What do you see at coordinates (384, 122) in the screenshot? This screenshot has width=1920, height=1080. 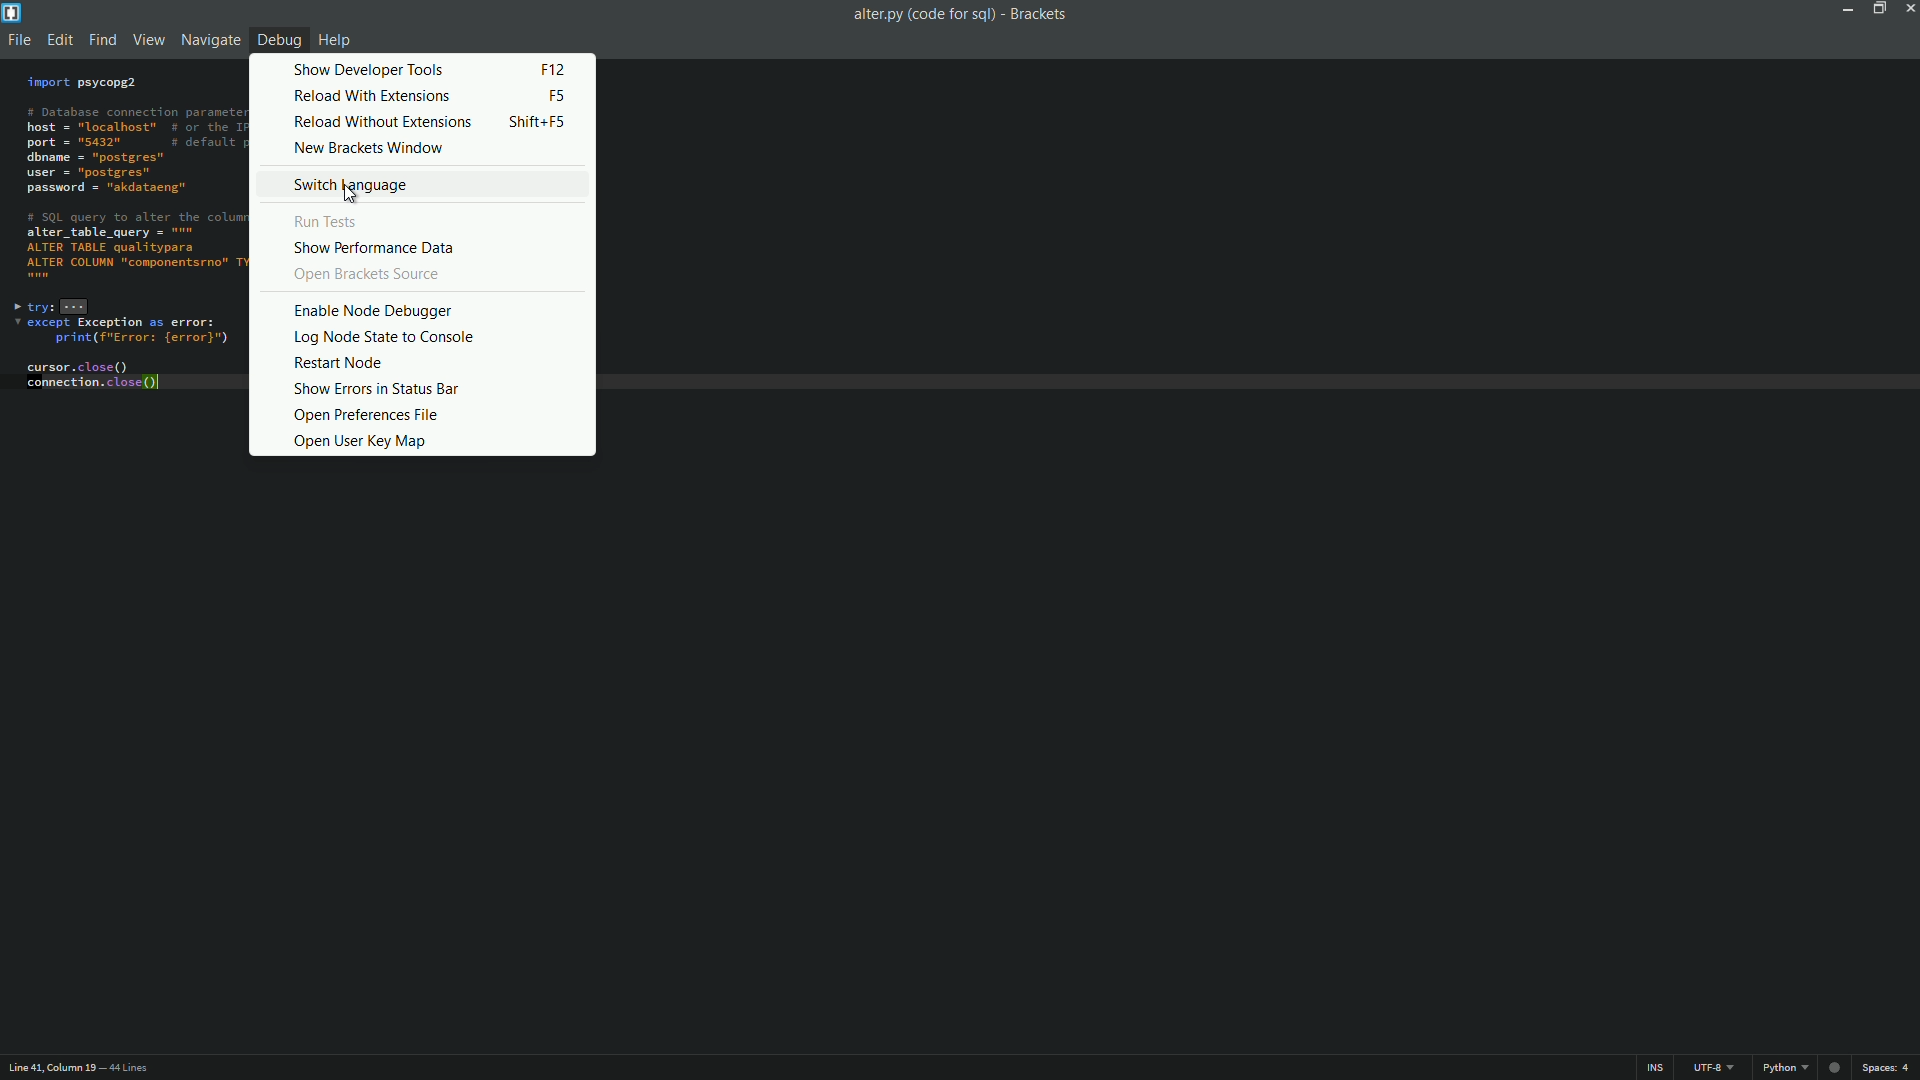 I see `Reload without extensions` at bounding box center [384, 122].